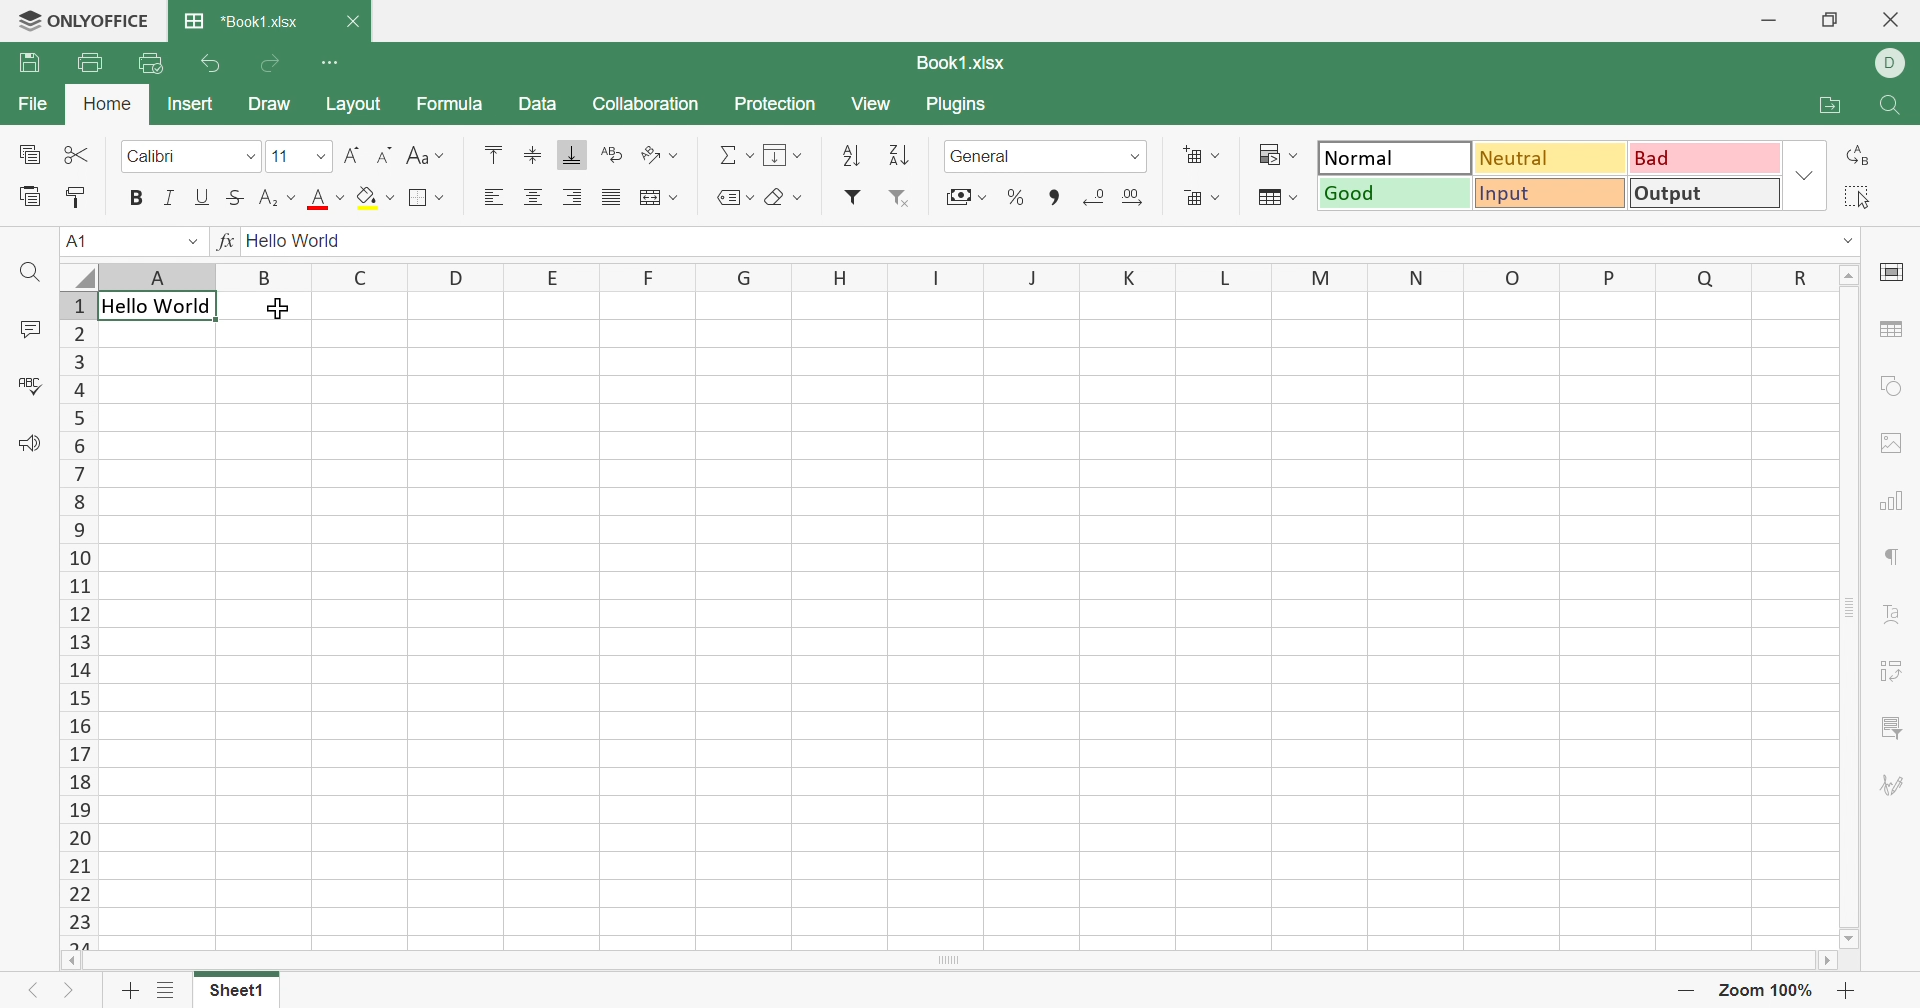 The height and width of the screenshot is (1008, 1920). What do you see at coordinates (35, 990) in the screenshot?
I see `Previous` at bounding box center [35, 990].